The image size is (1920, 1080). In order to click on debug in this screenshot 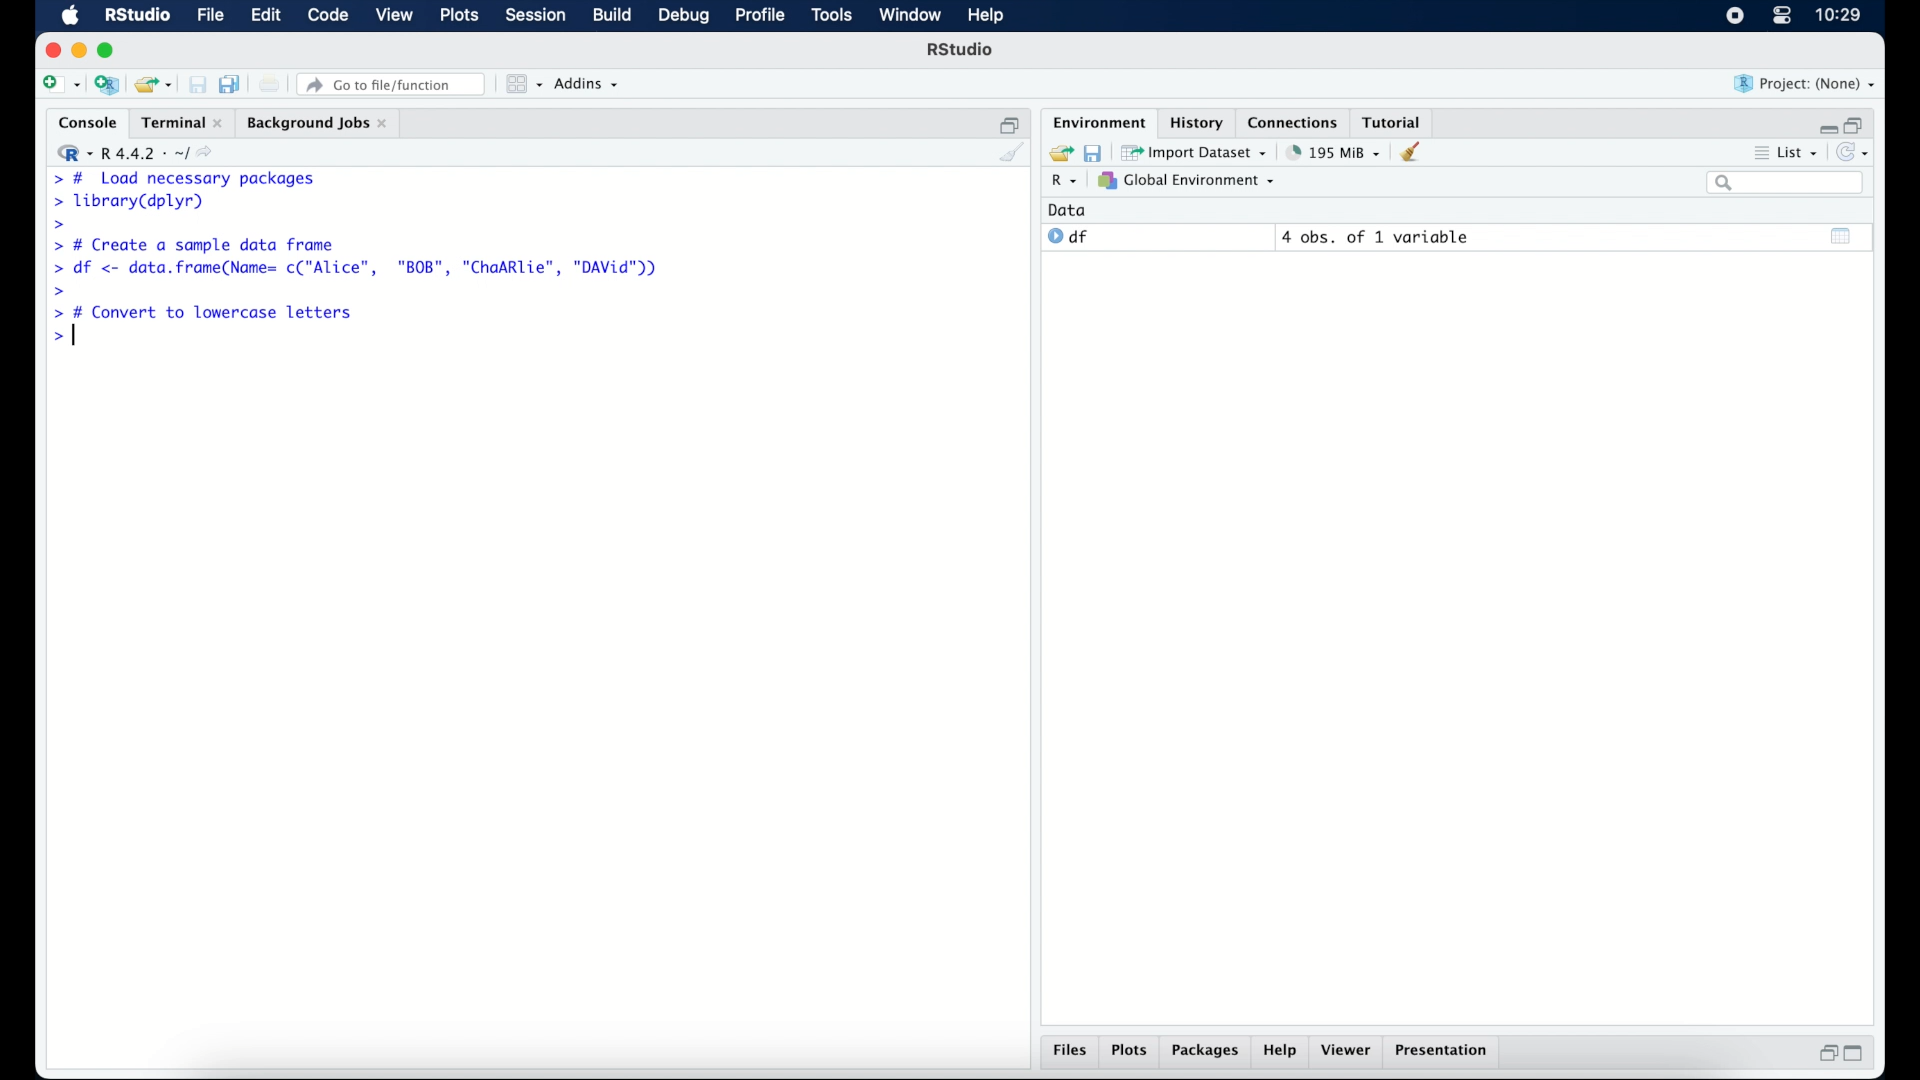, I will do `click(684, 17)`.